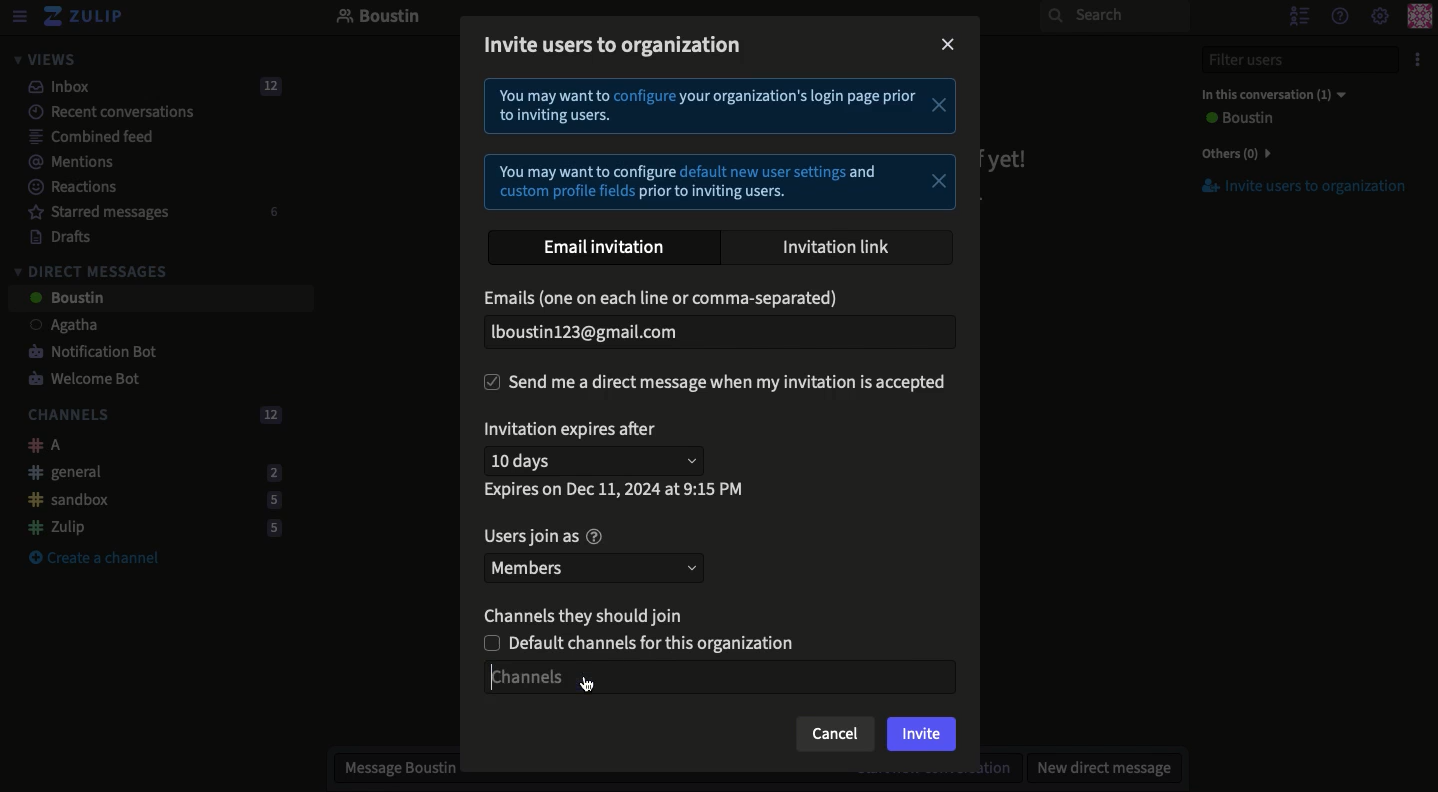  What do you see at coordinates (599, 459) in the screenshot?
I see `10 days` at bounding box center [599, 459].